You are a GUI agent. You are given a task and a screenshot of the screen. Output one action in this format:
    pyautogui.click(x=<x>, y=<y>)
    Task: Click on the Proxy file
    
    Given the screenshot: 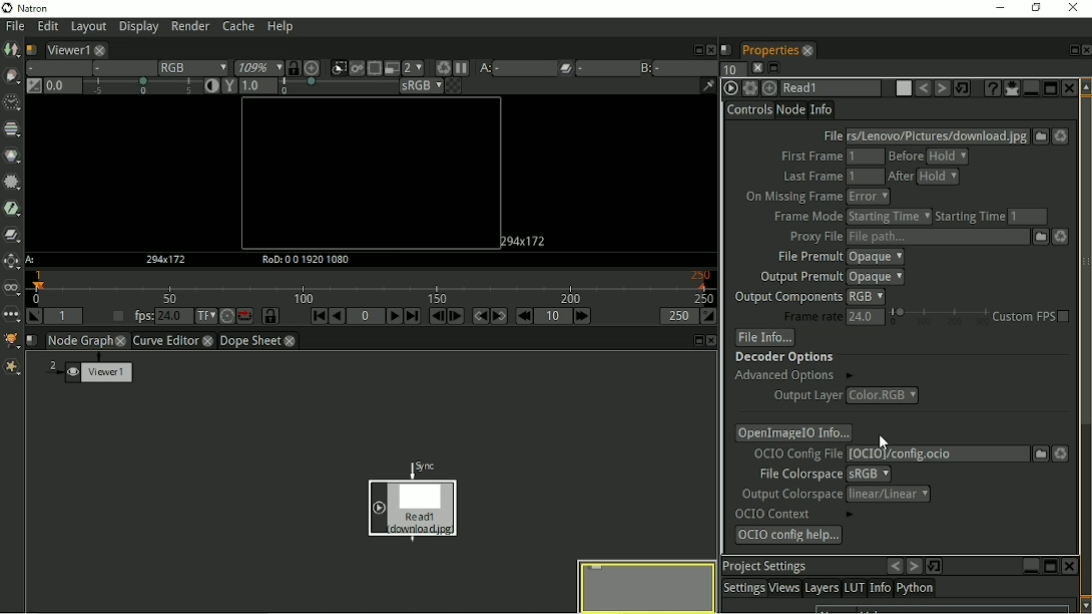 What is the action you would take?
    pyautogui.click(x=930, y=236)
    